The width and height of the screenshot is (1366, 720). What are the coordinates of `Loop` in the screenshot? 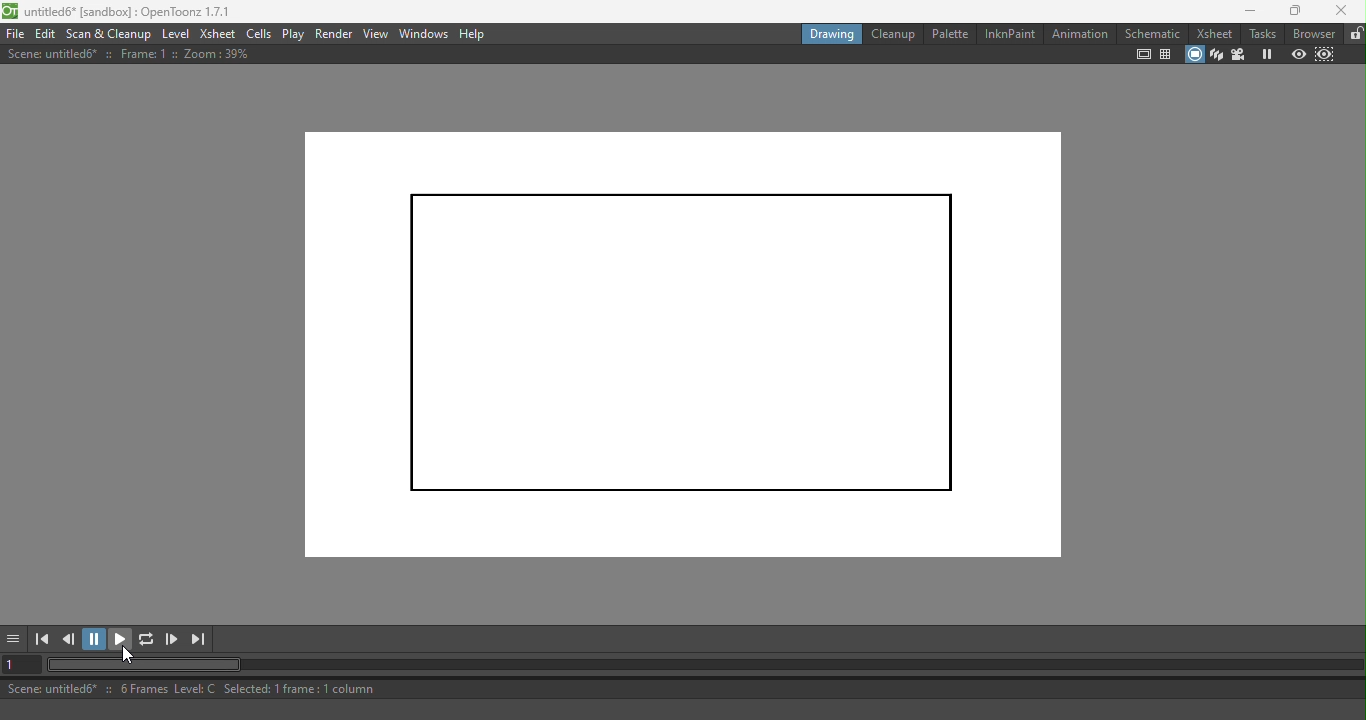 It's located at (147, 641).